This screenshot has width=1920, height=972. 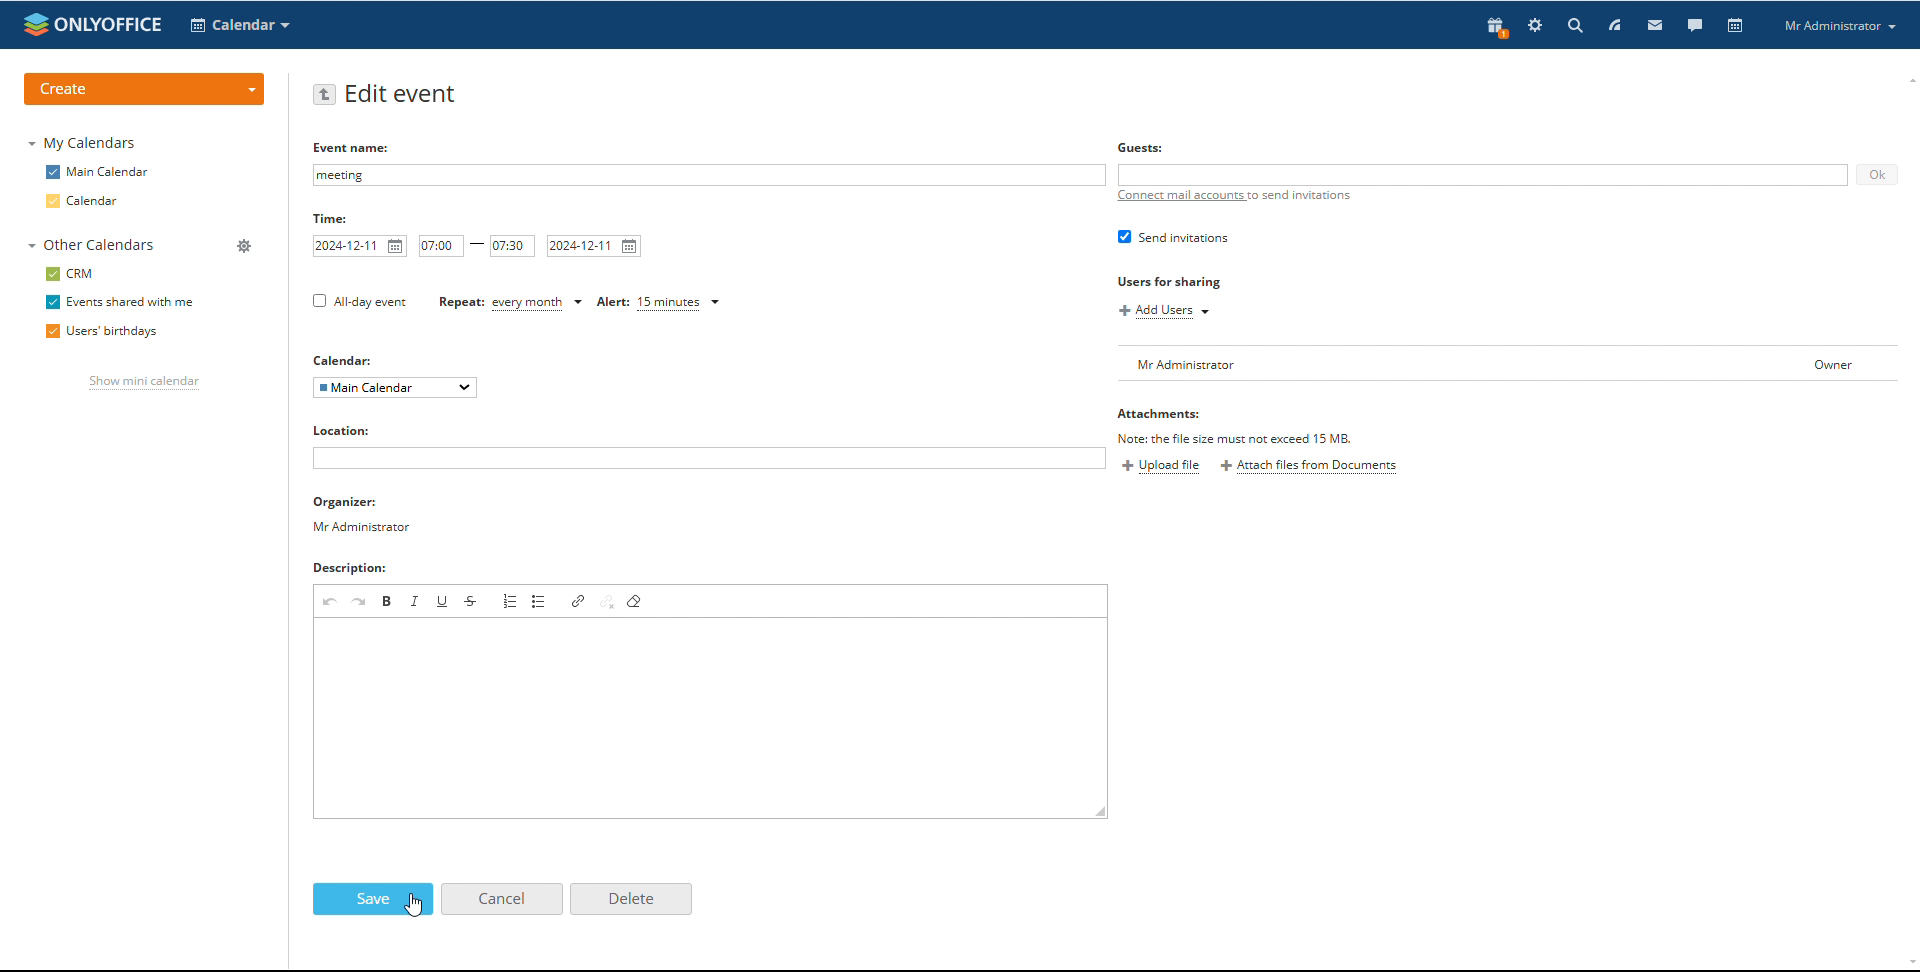 I want to click on add guests, so click(x=1483, y=176).